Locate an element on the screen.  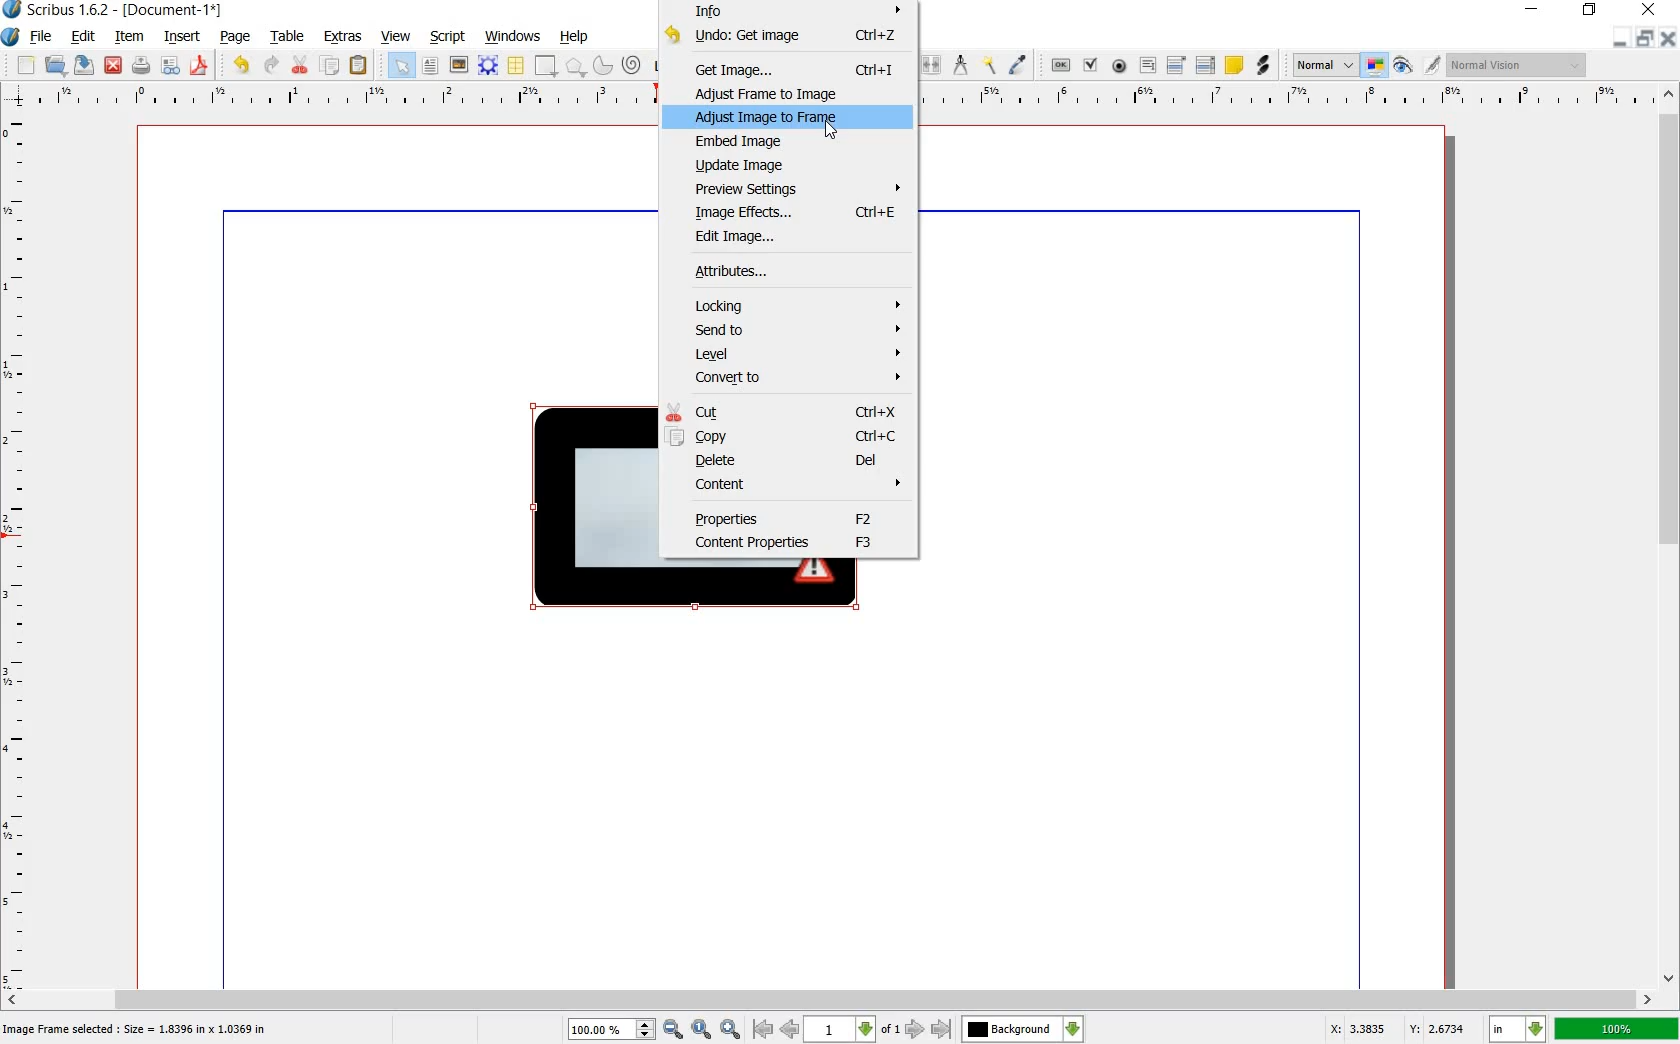
Warning is located at coordinates (822, 573).